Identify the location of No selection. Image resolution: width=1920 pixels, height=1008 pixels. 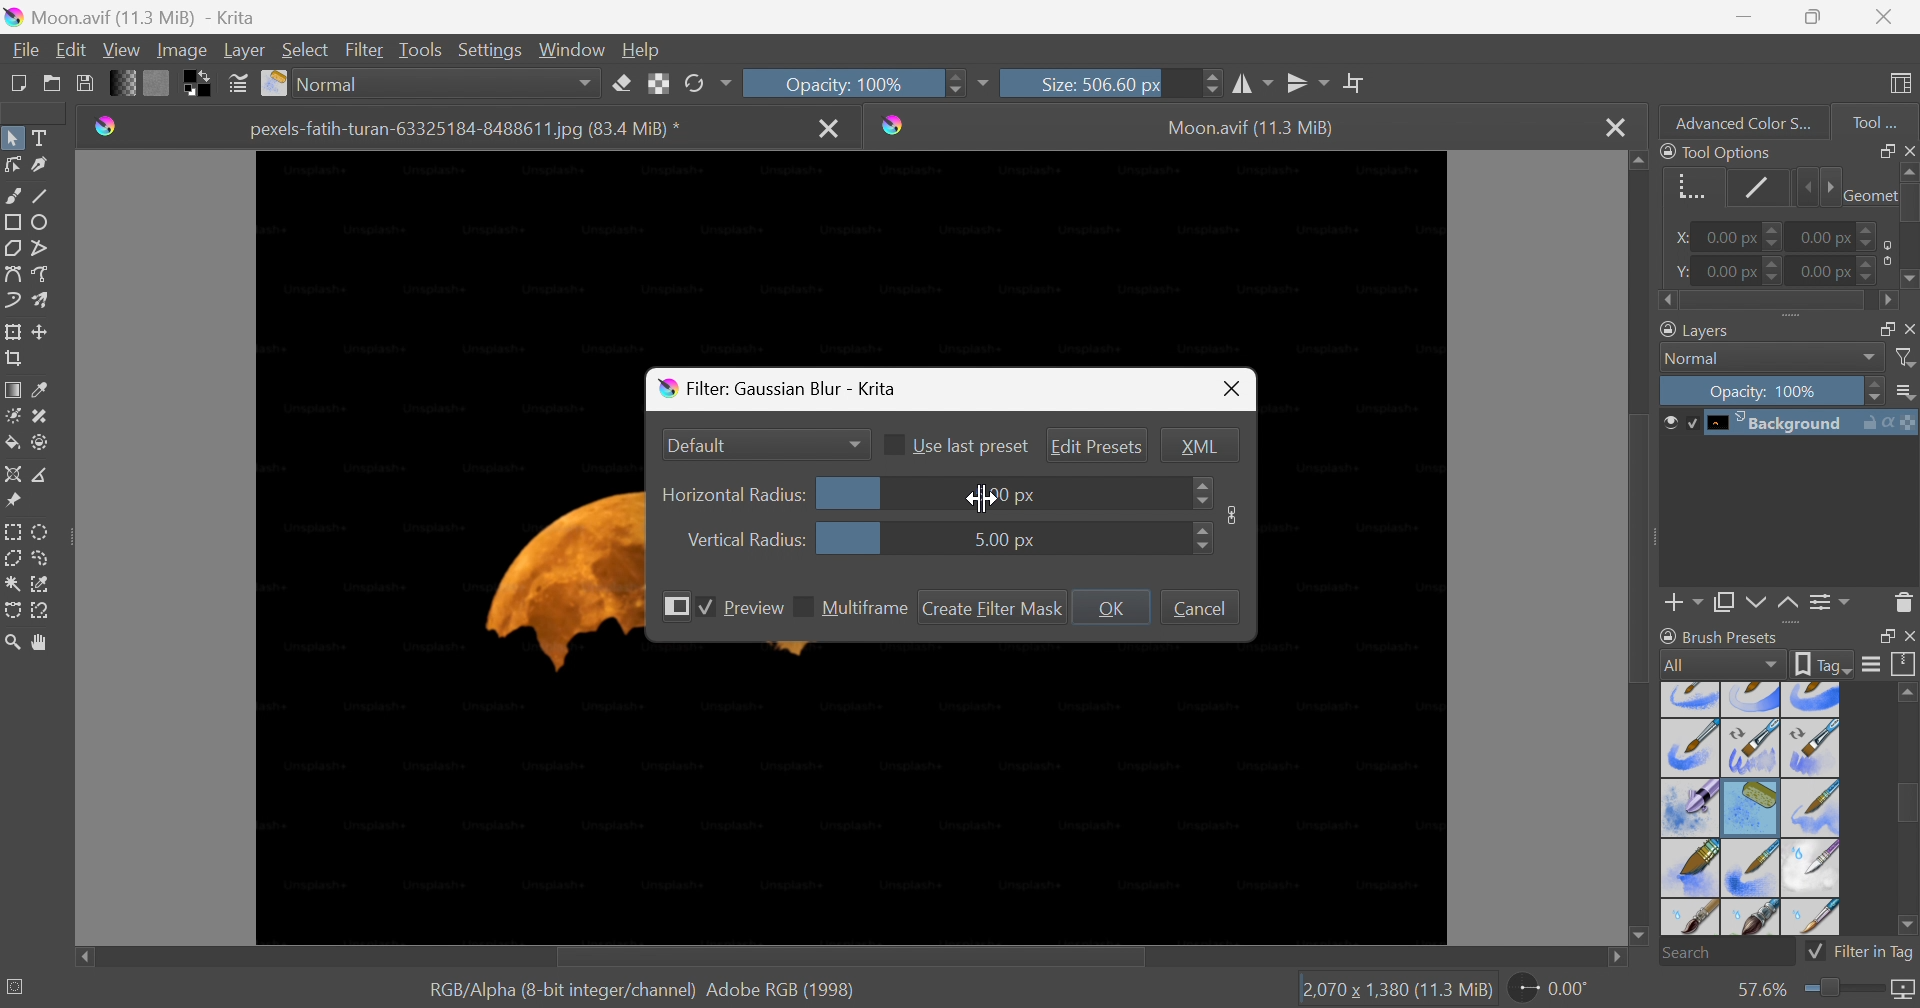
(17, 986).